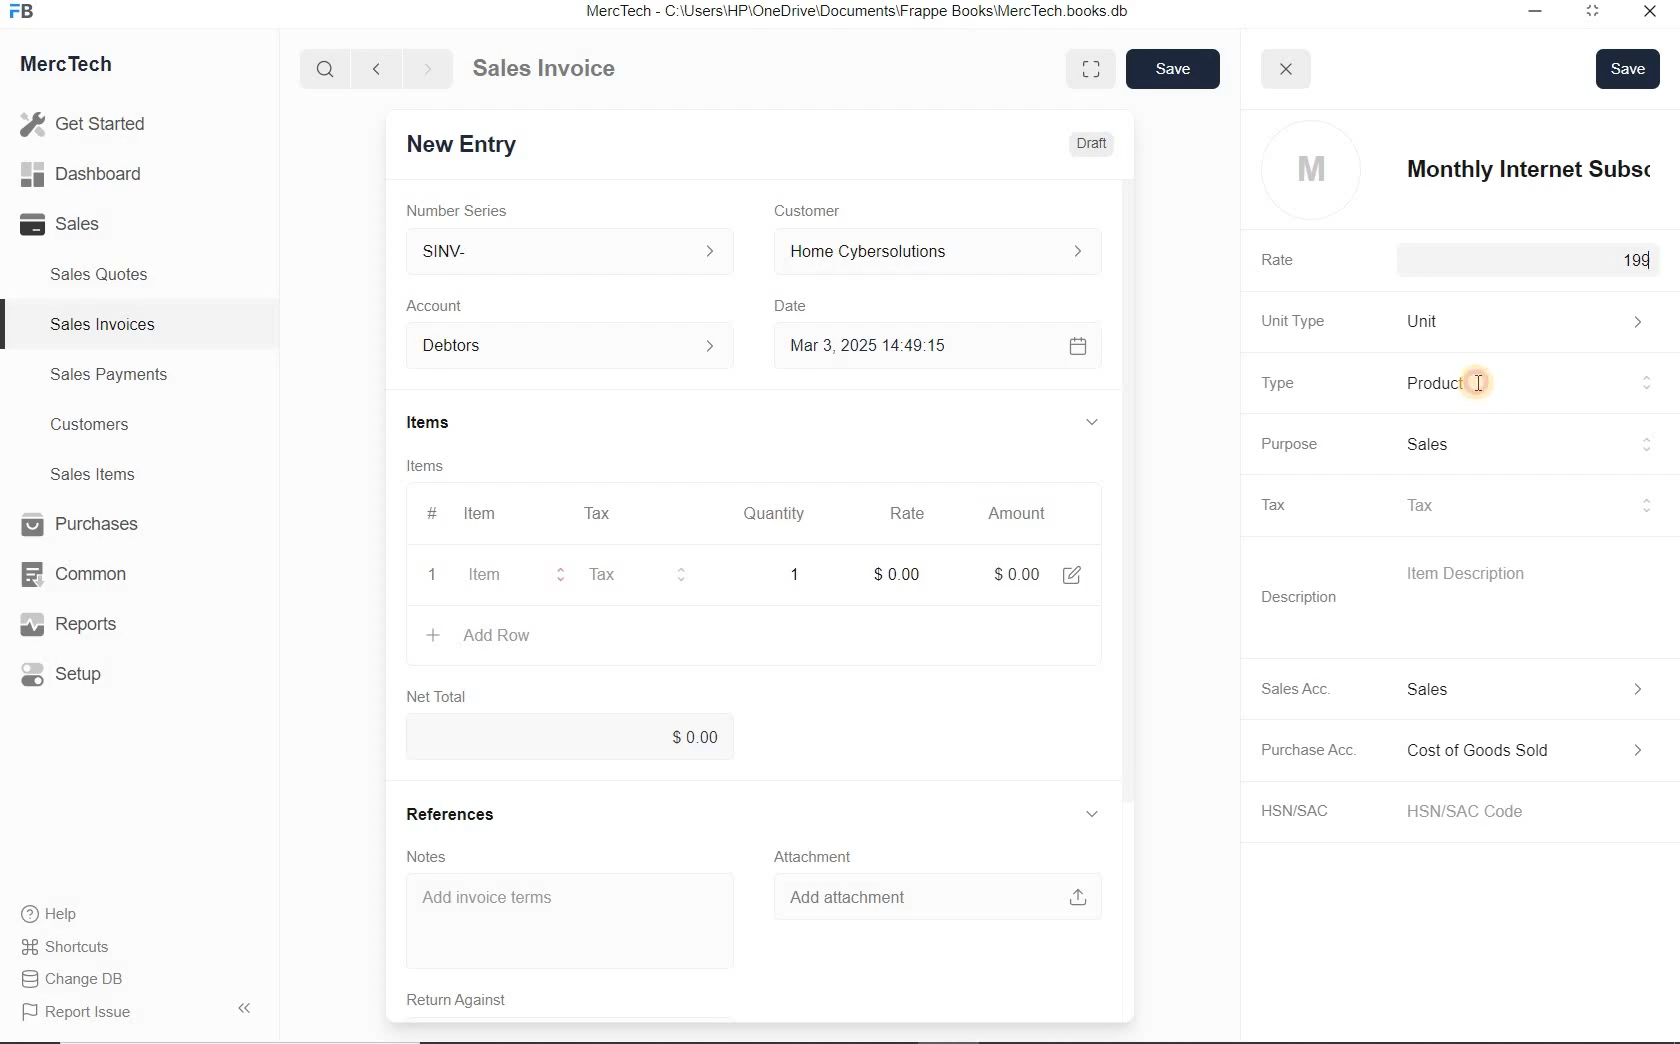 This screenshot has width=1680, height=1044. I want to click on Go forward, so click(427, 69).